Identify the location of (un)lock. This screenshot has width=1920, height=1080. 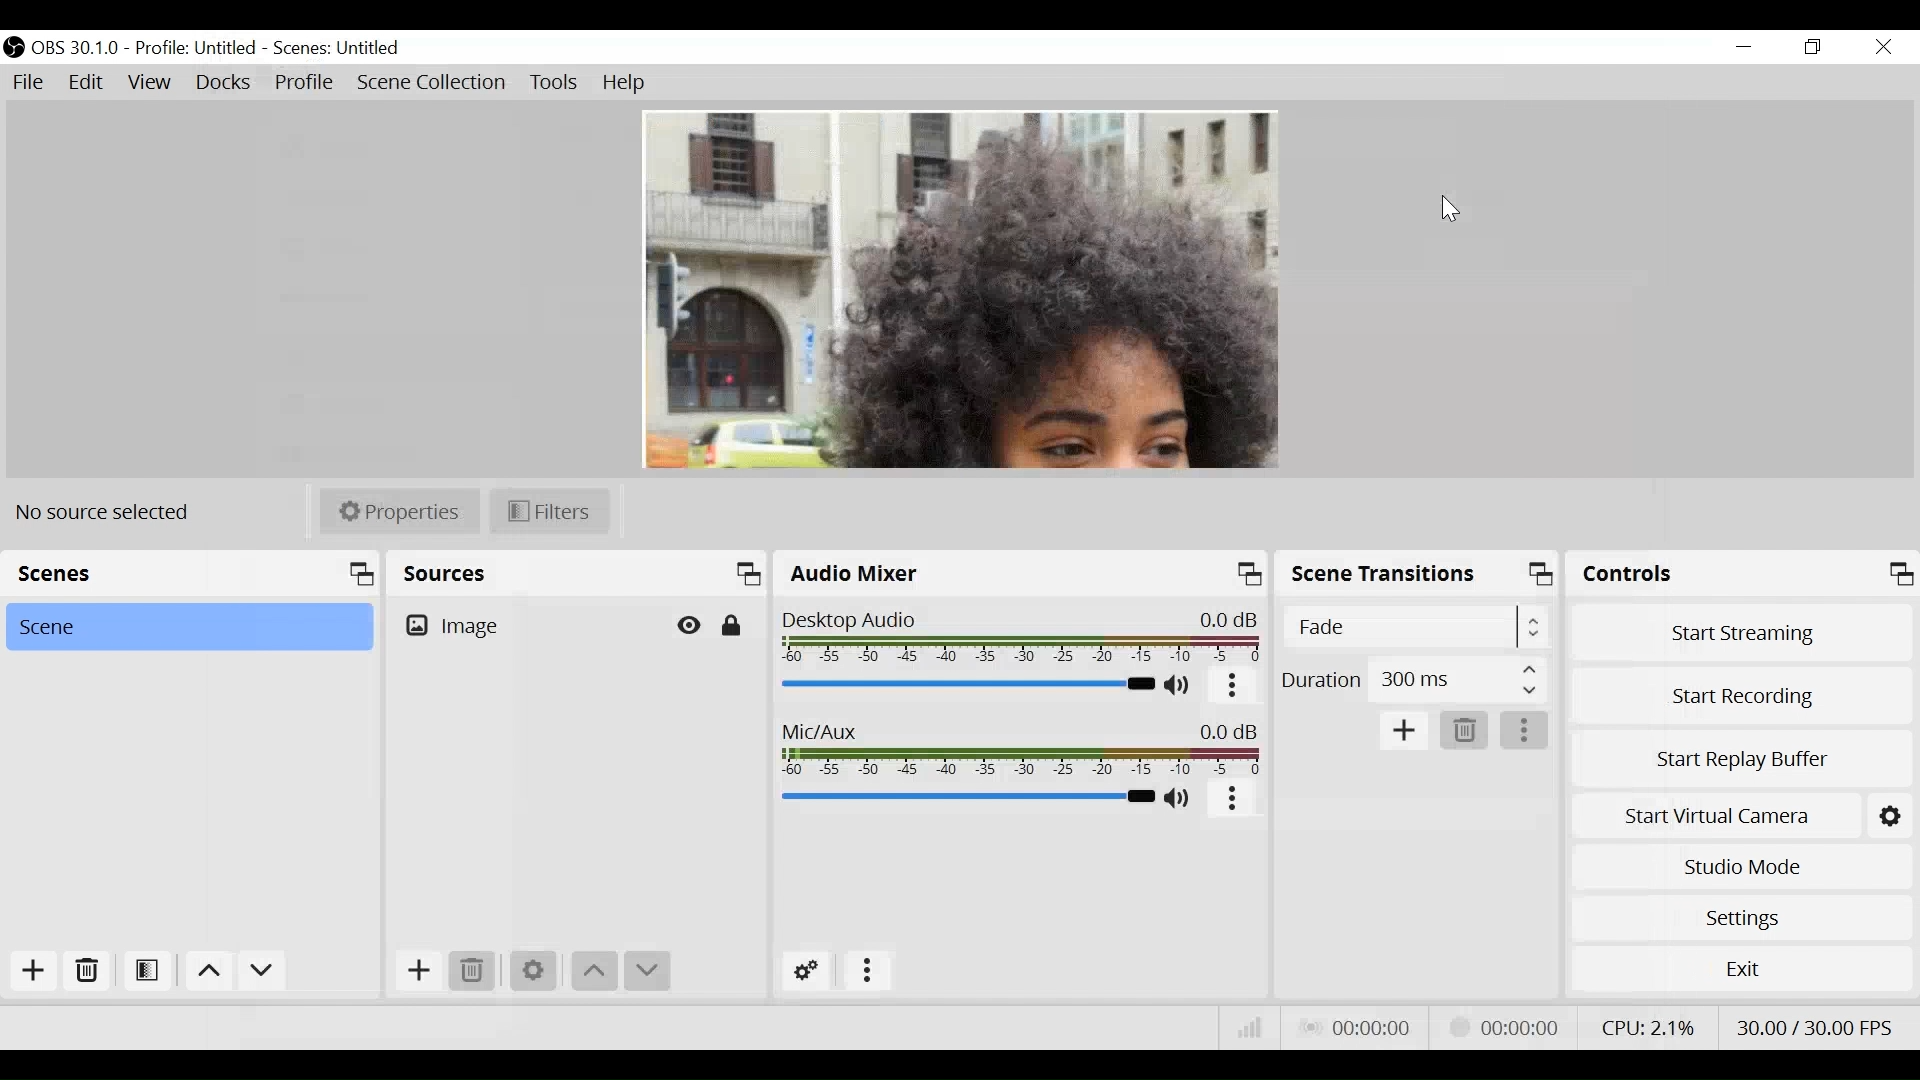
(733, 625).